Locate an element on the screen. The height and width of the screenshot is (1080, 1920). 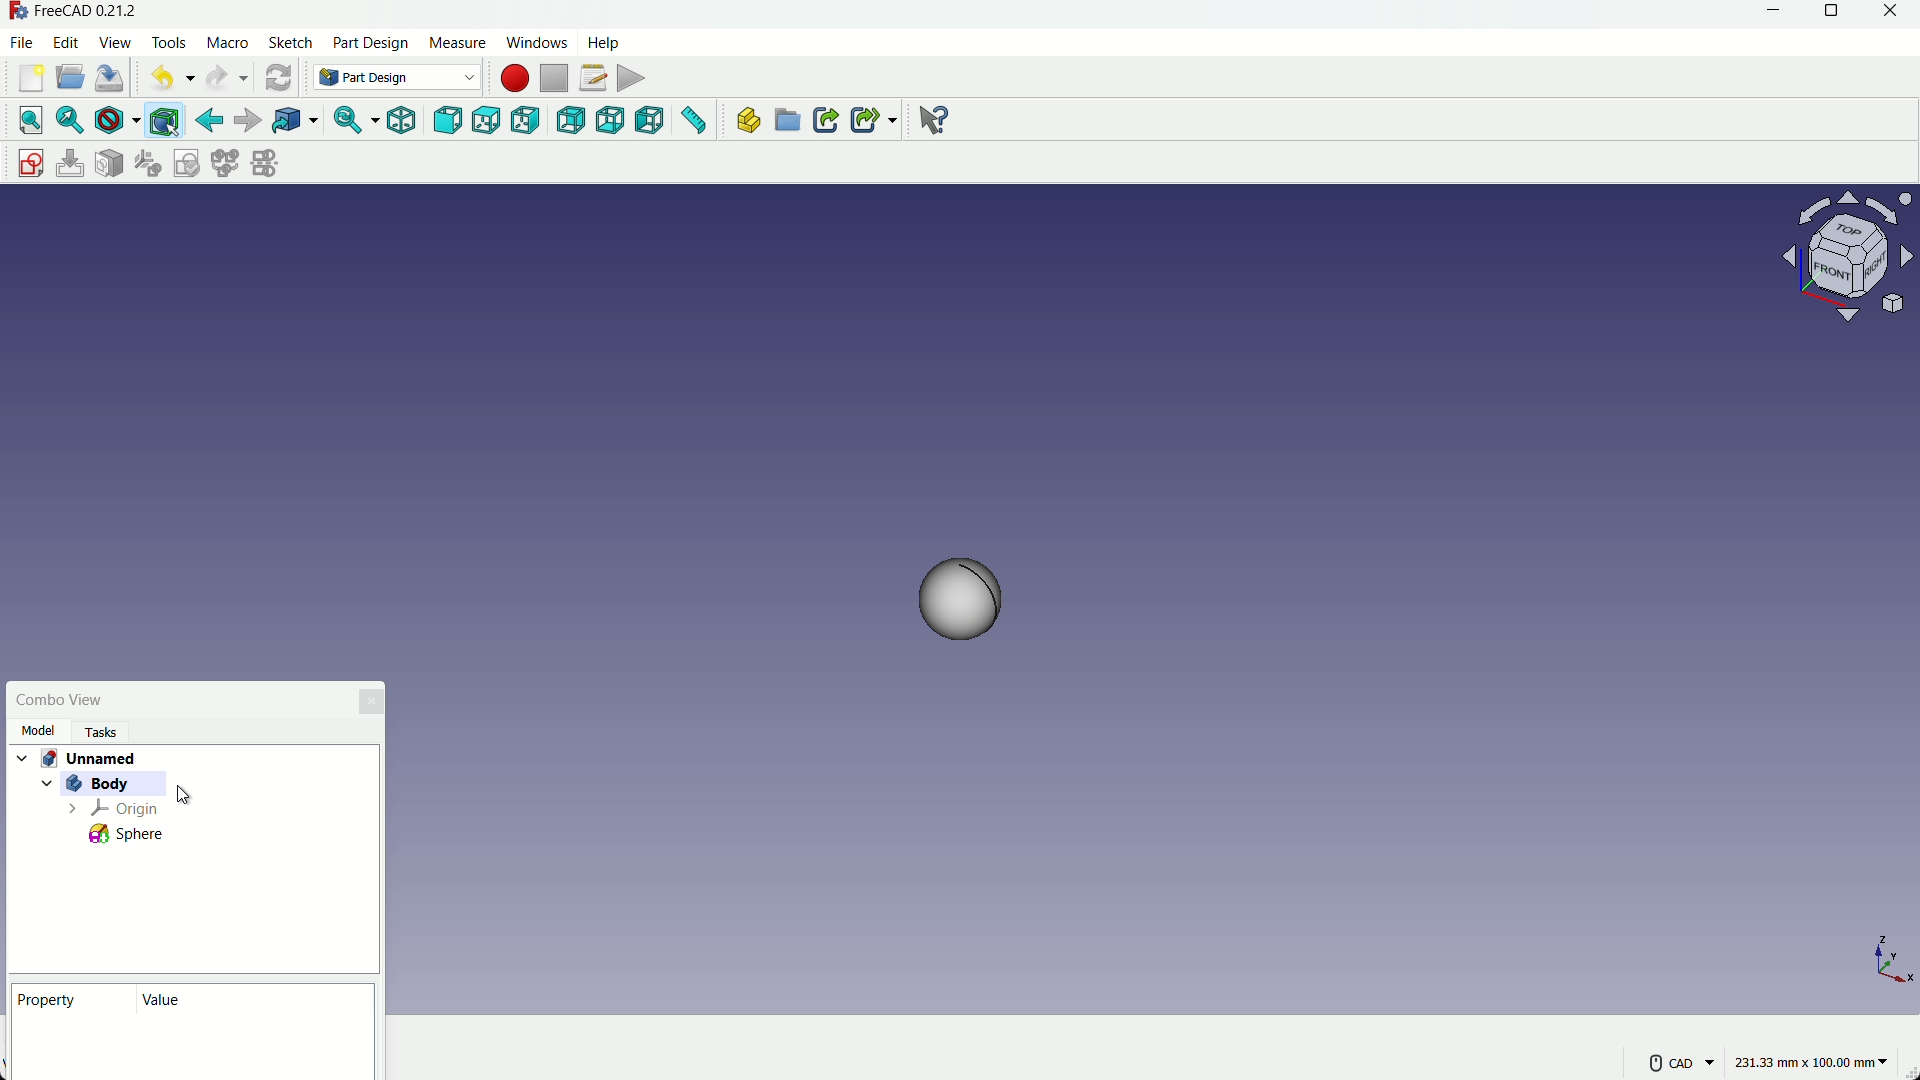
create link is located at coordinates (825, 120).